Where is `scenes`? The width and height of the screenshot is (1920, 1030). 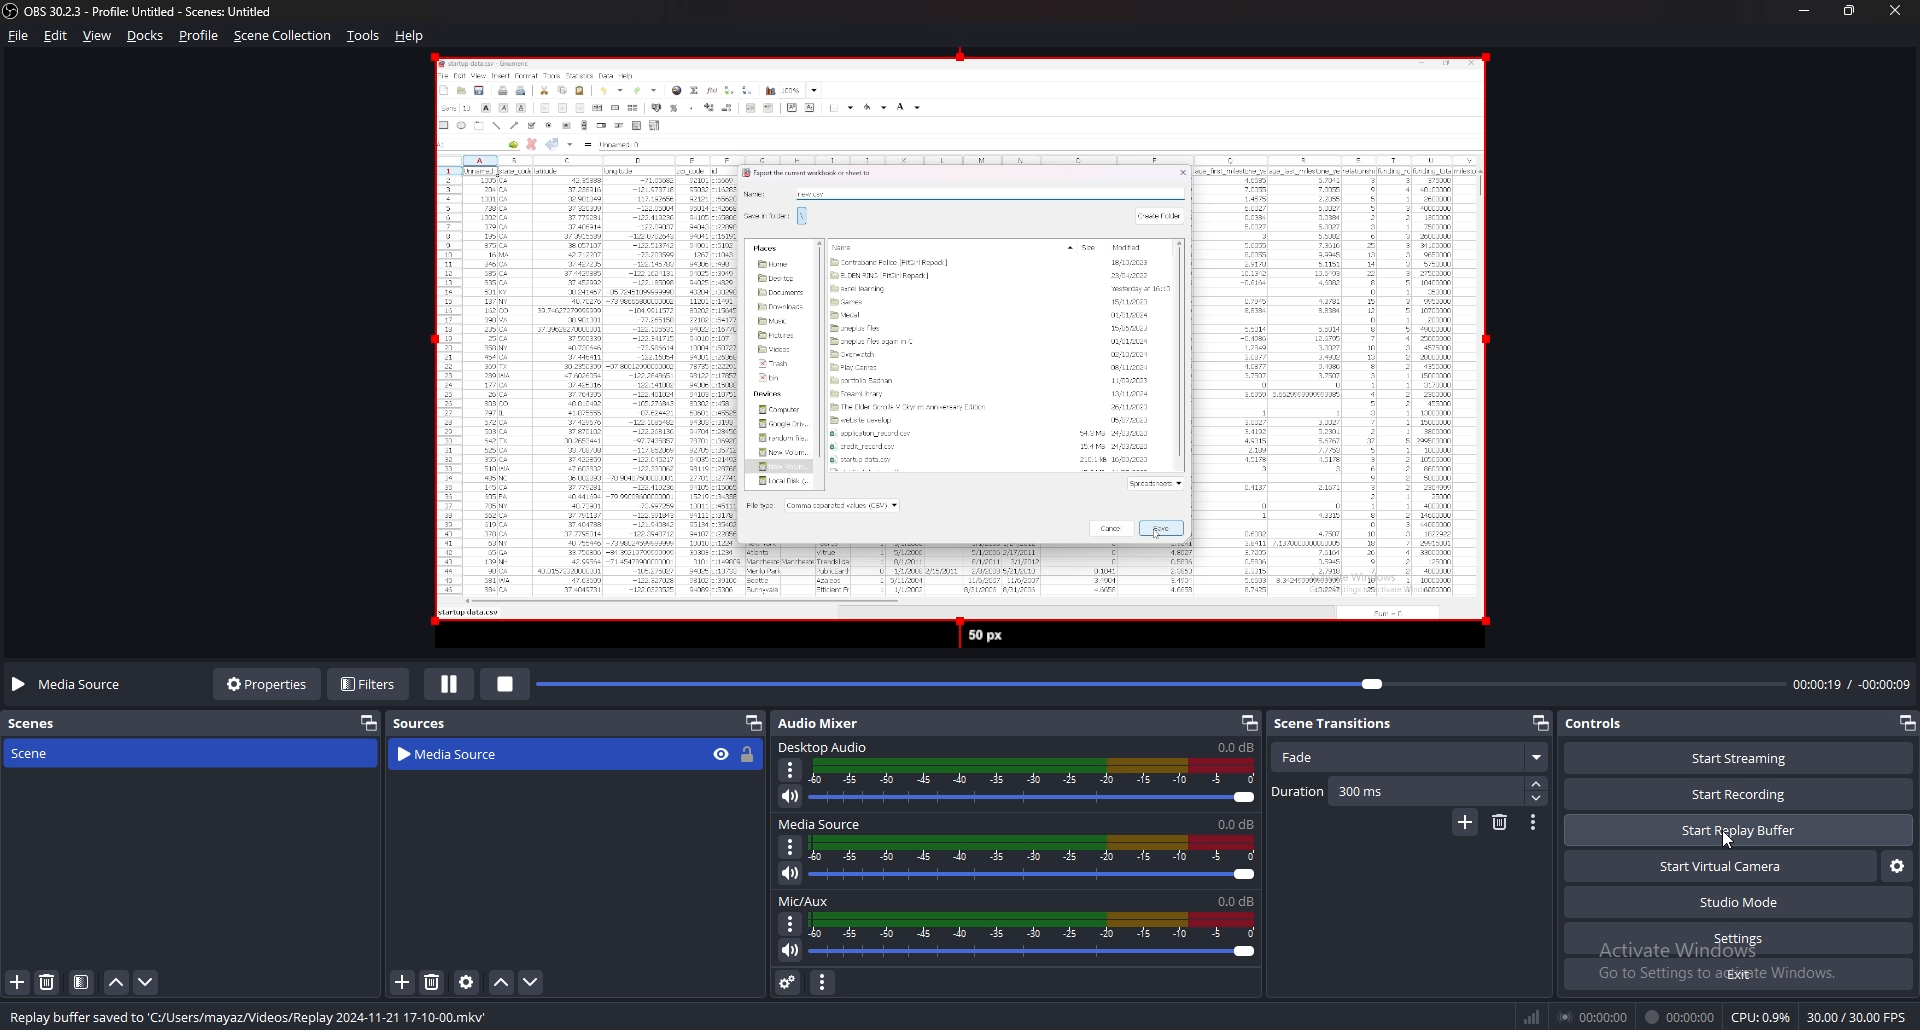 scenes is located at coordinates (43, 725).